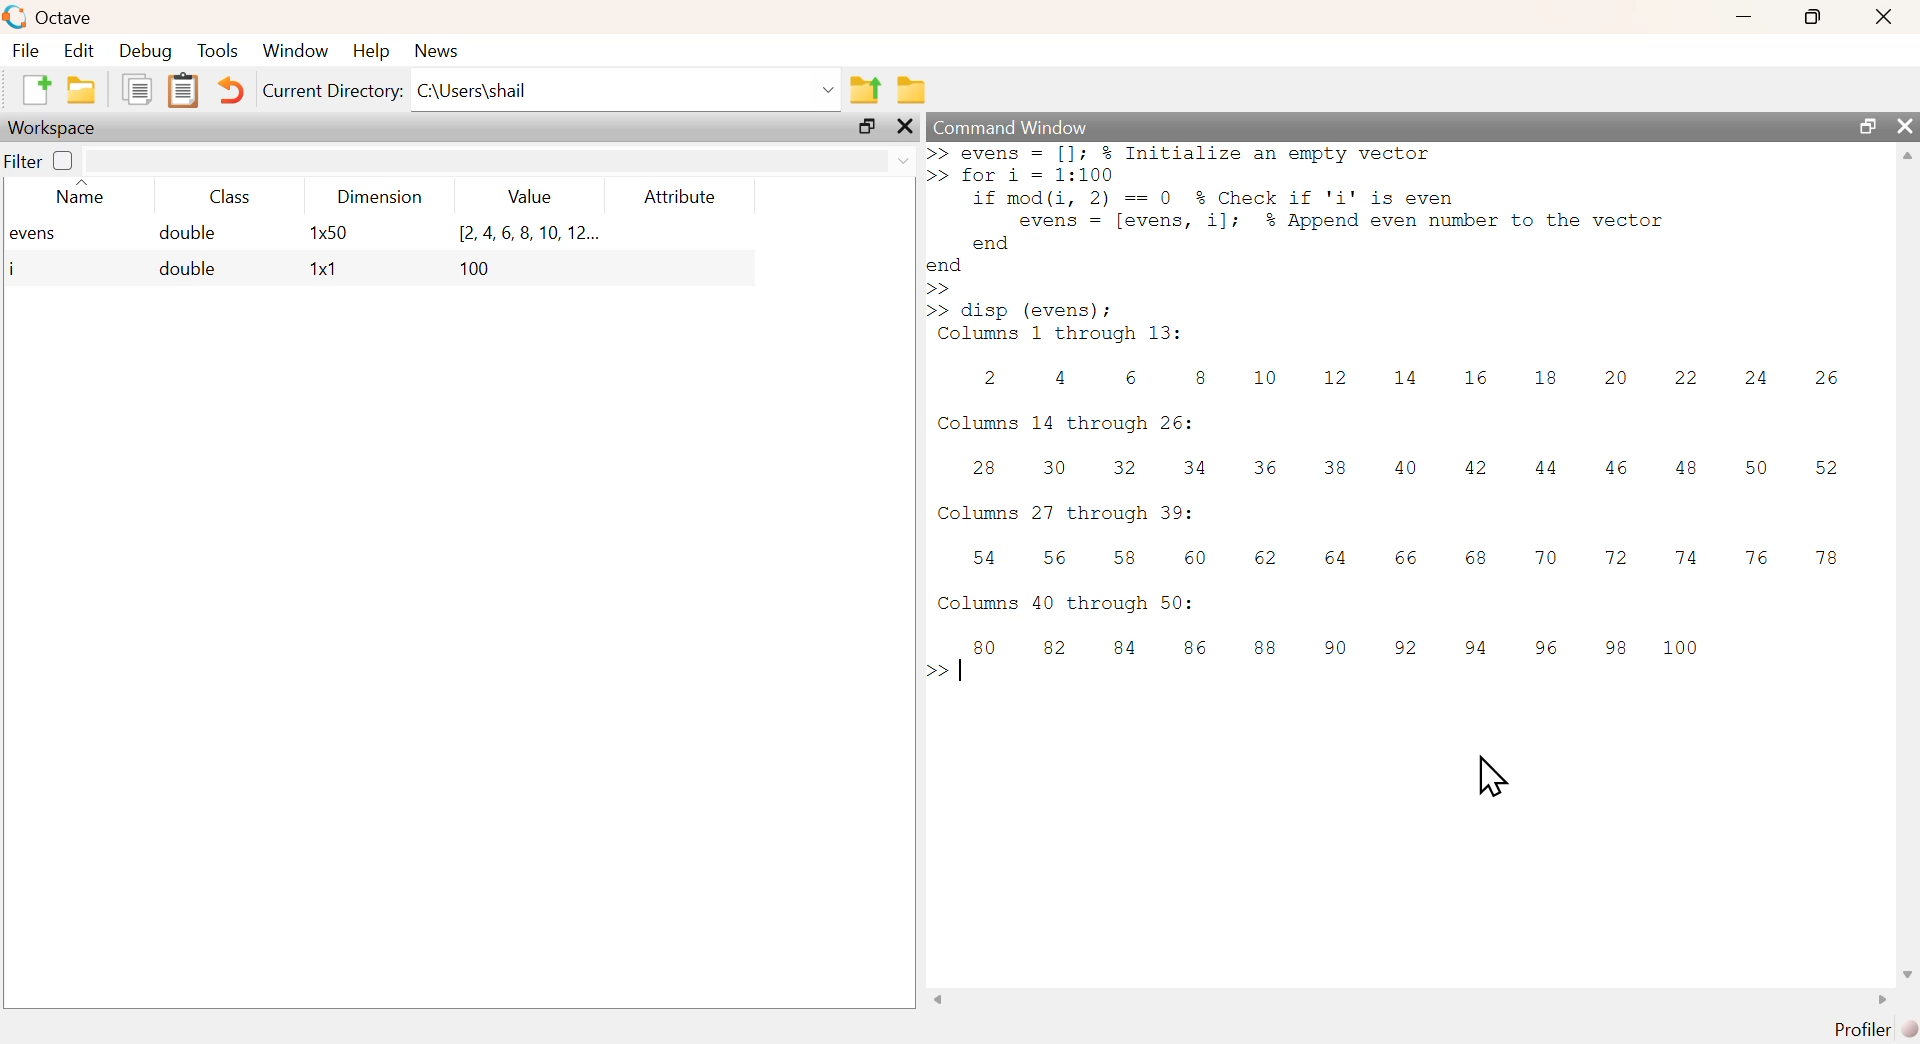 The width and height of the screenshot is (1920, 1044). I want to click on 1x50, so click(329, 234).